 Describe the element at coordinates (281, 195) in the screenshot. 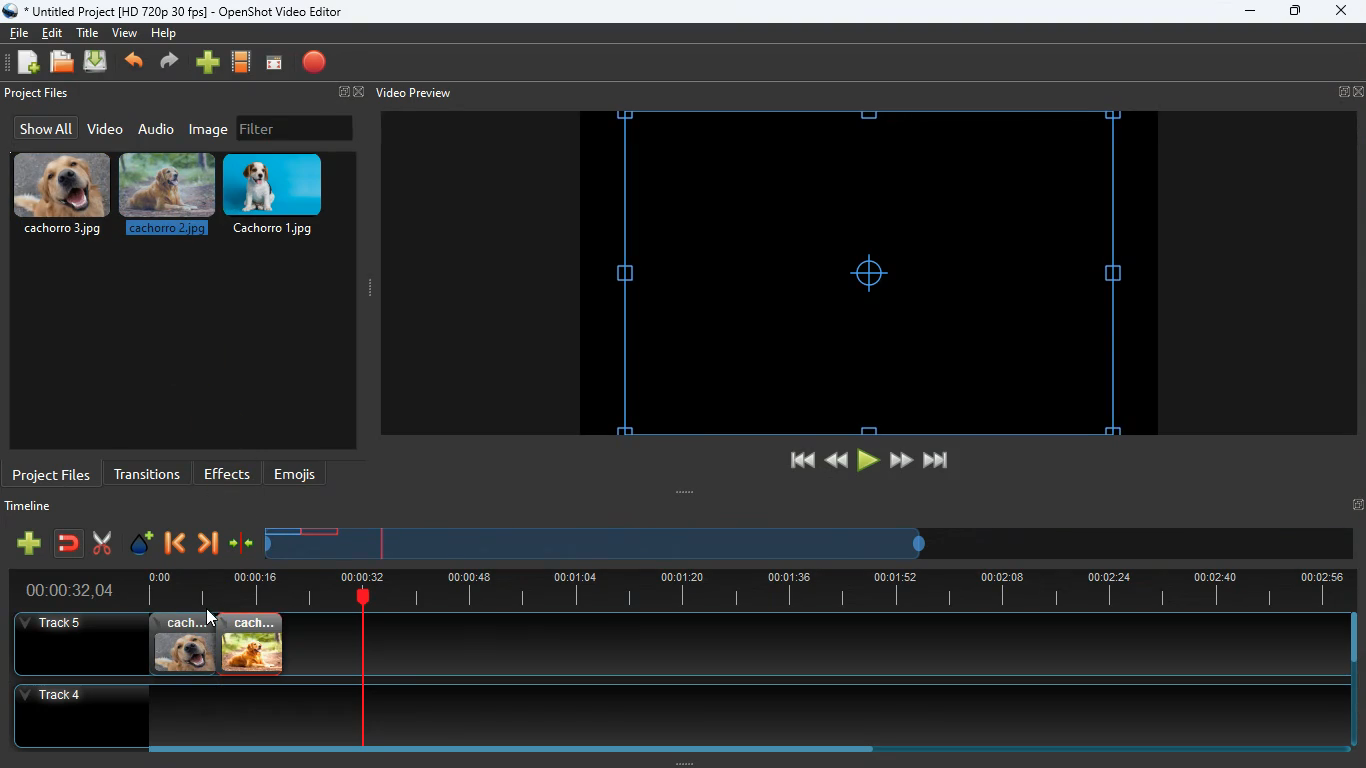

I see `cachorro.1.jpg` at that location.